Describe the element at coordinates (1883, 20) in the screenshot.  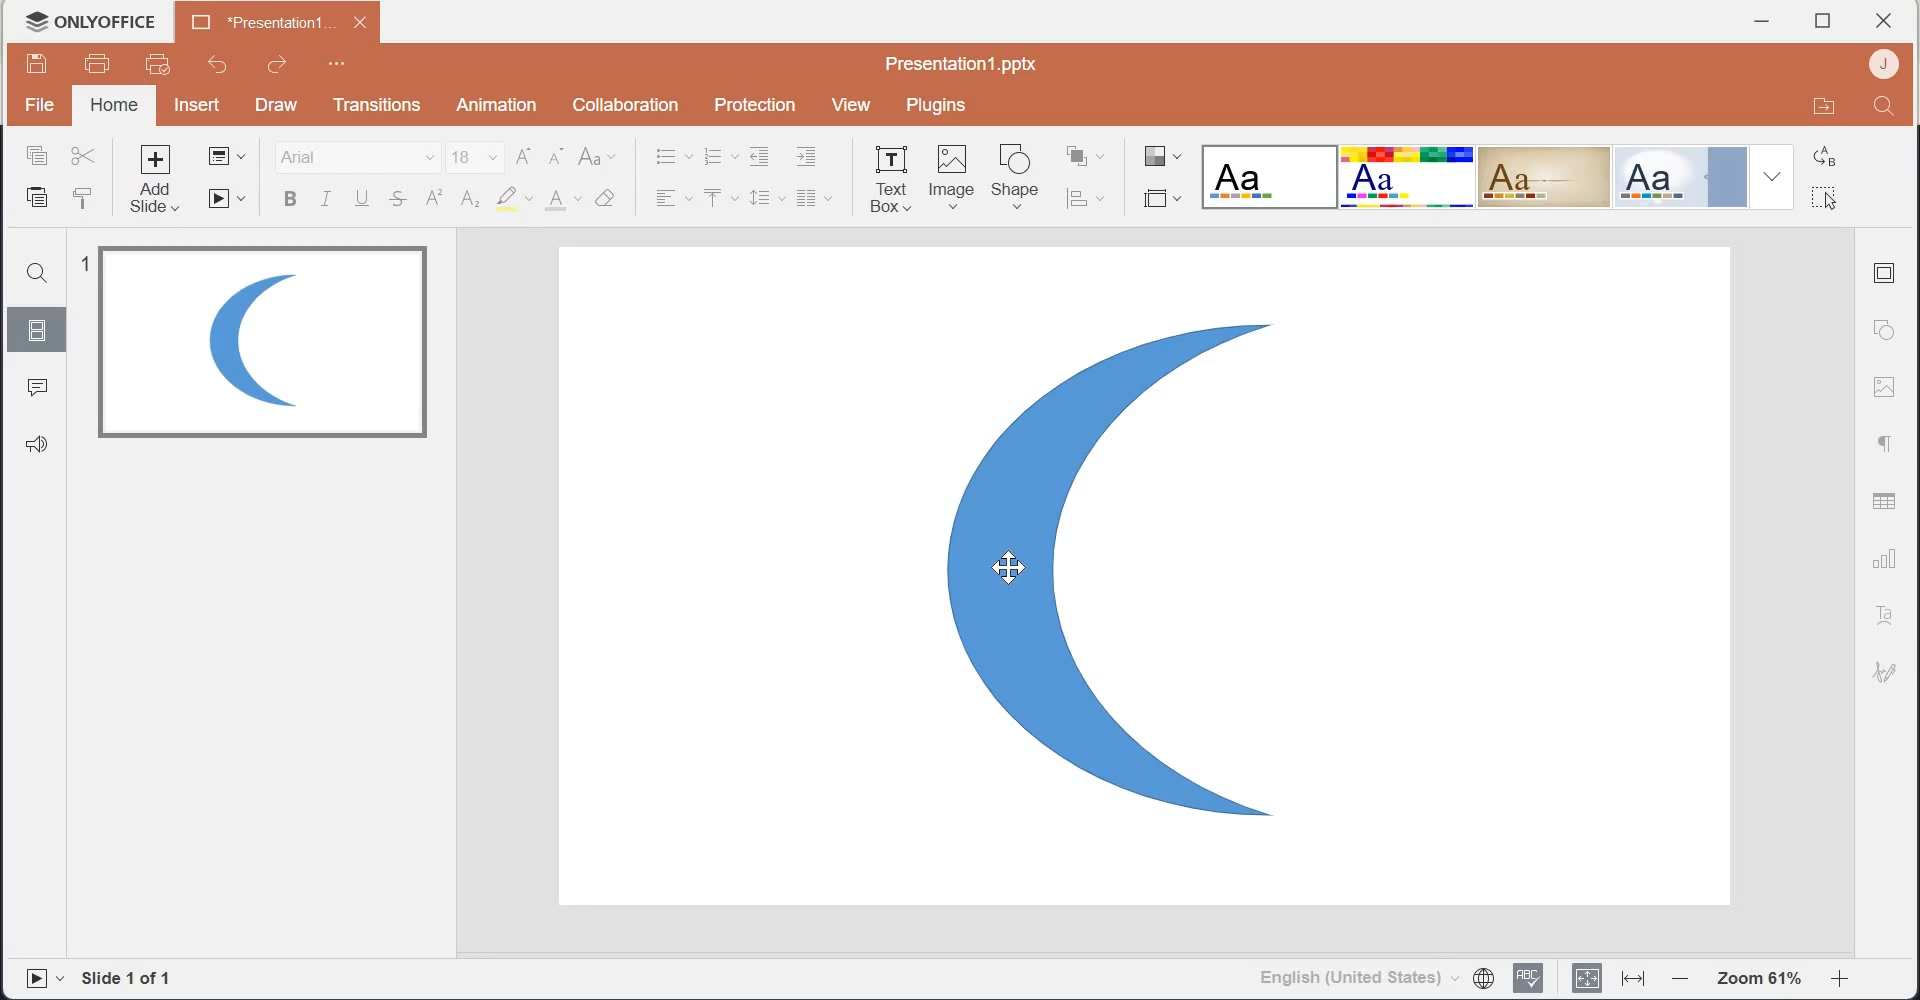
I see `close` at that location.